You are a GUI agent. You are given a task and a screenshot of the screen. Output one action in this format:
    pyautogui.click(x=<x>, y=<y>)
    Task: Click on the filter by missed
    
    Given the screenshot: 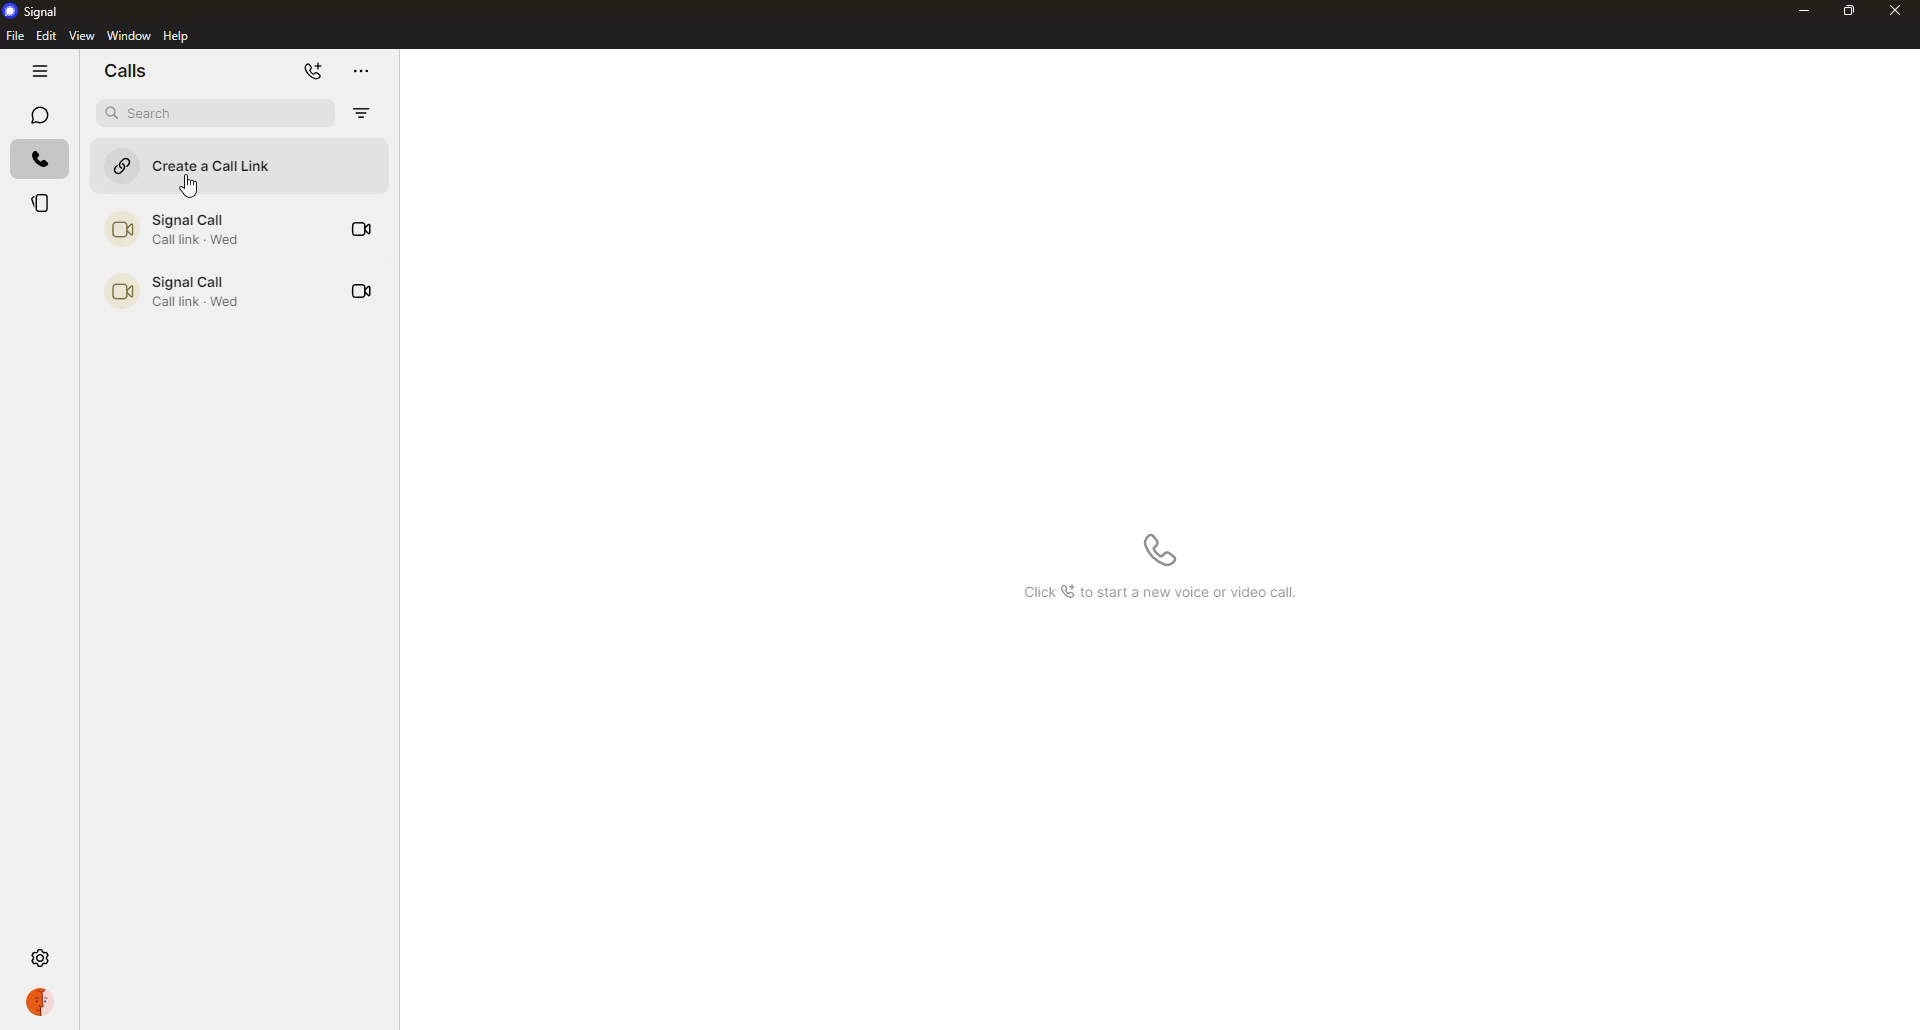 What is the action you would take?
    pyautogui.click(x=361, y=113)
    